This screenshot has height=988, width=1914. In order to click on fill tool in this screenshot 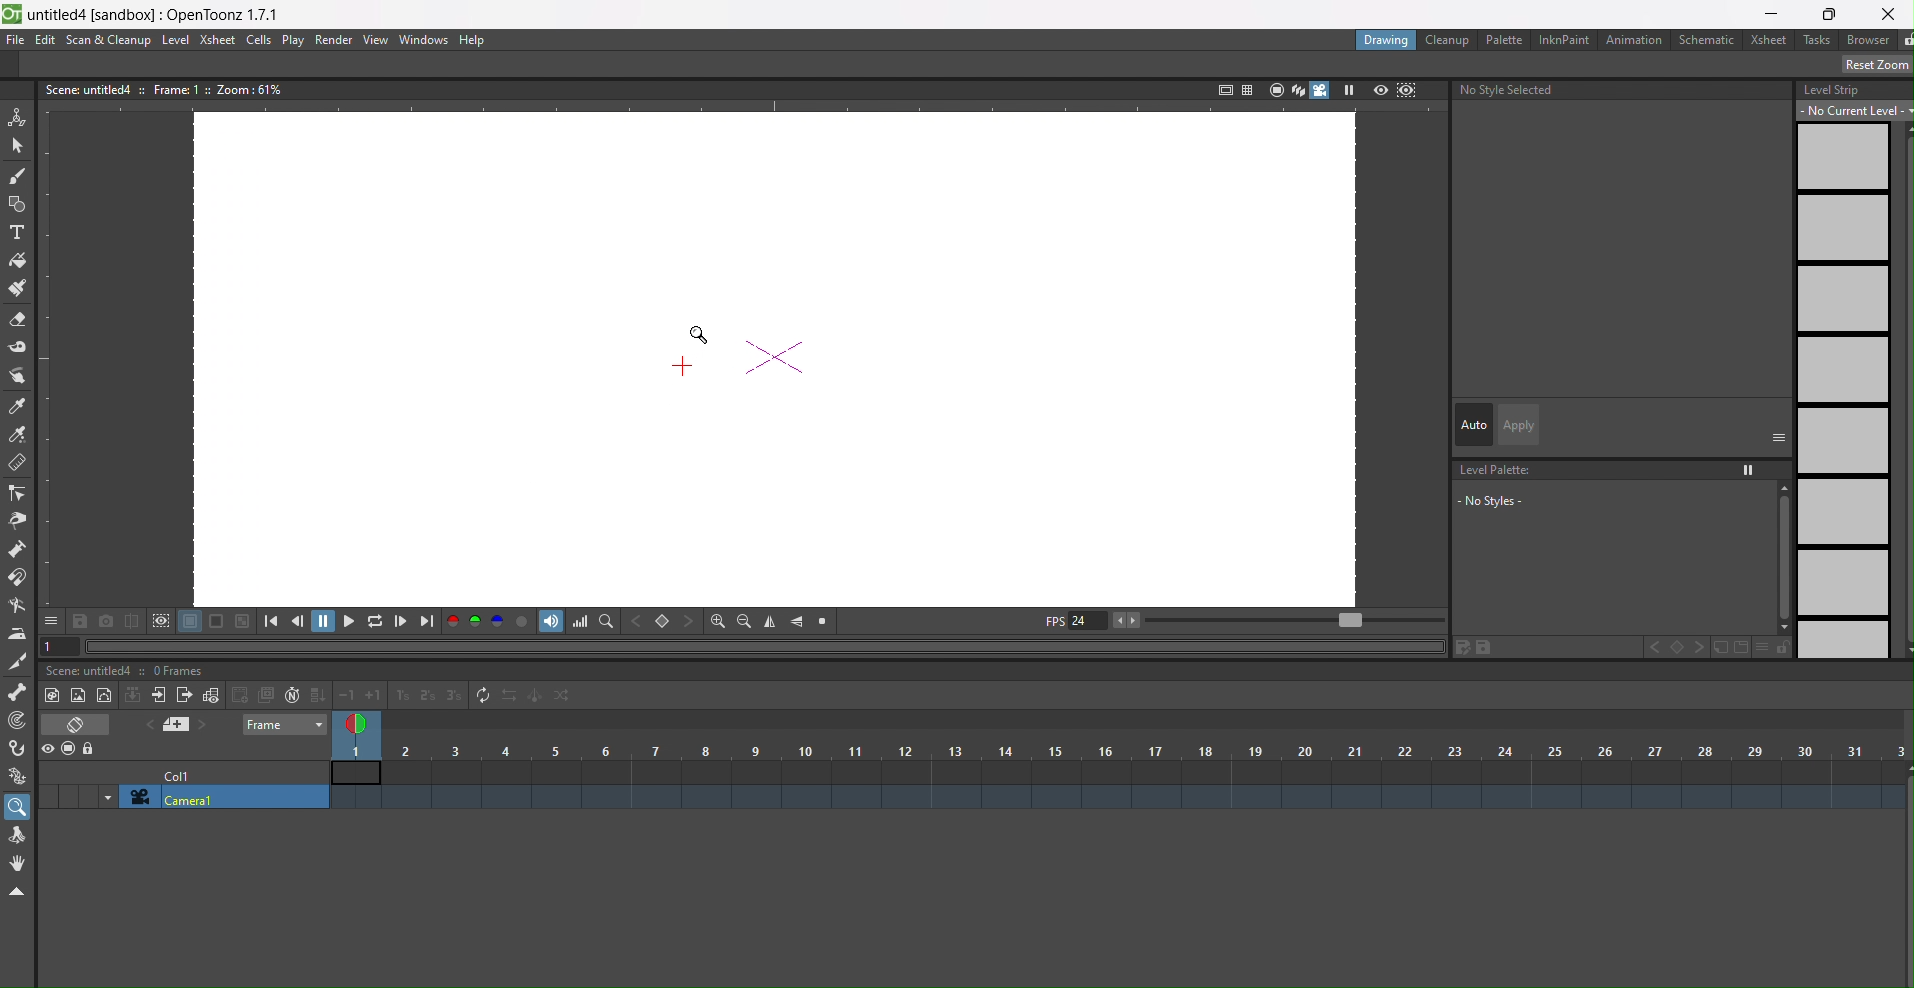, I will do `click(20, 257)`.